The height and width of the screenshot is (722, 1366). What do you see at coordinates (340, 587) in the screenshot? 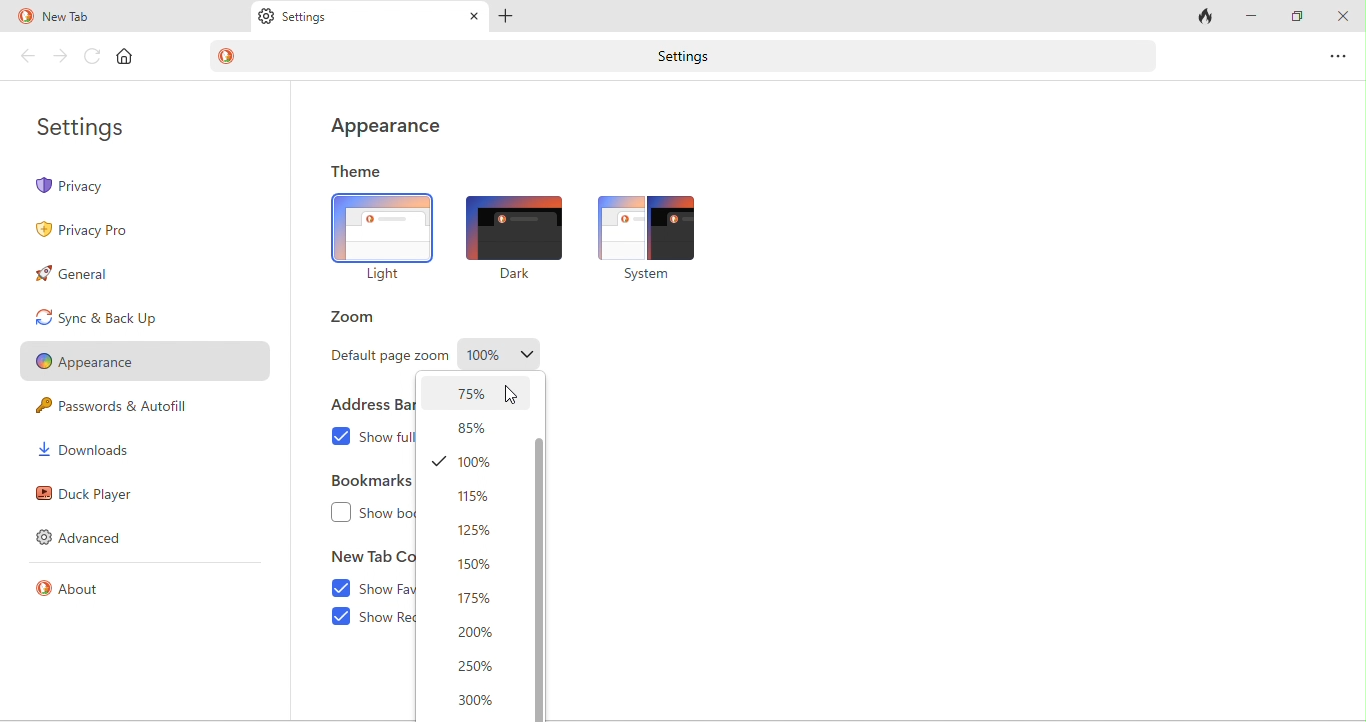
I see `enable checkbox` at bounding box center [340, 587].